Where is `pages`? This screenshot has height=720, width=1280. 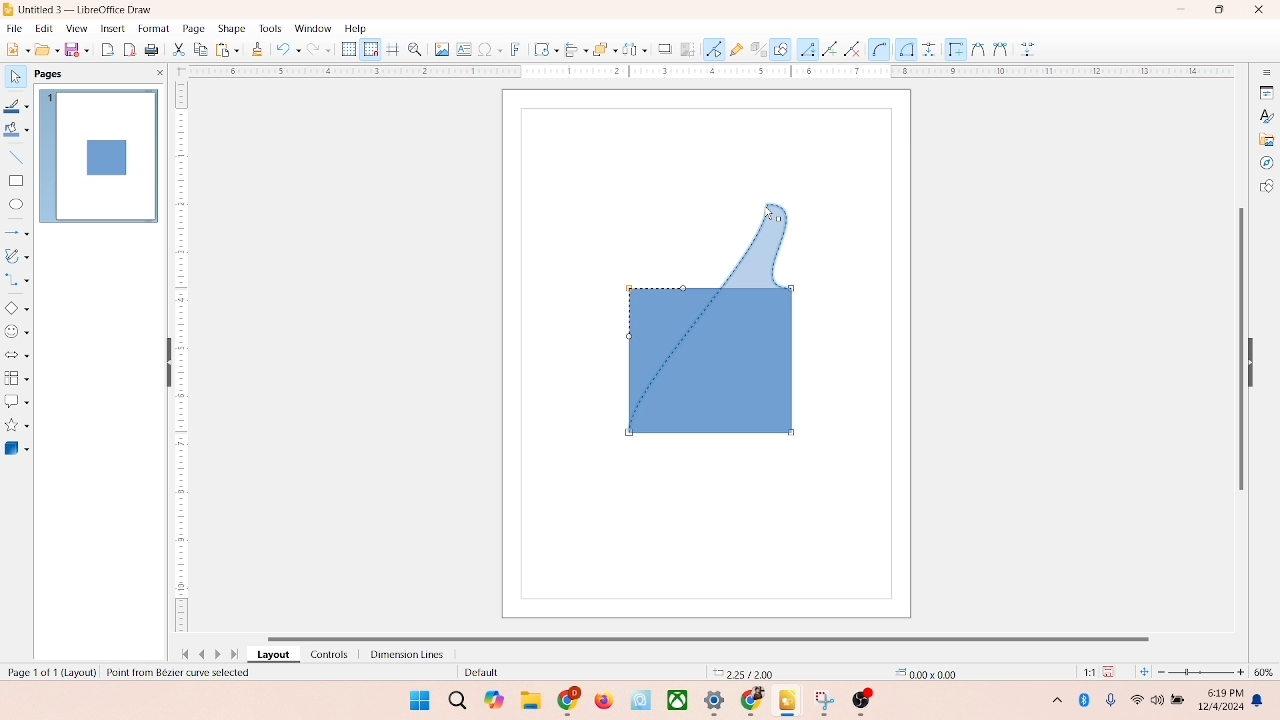
pages is located at coordinates (47, 72).